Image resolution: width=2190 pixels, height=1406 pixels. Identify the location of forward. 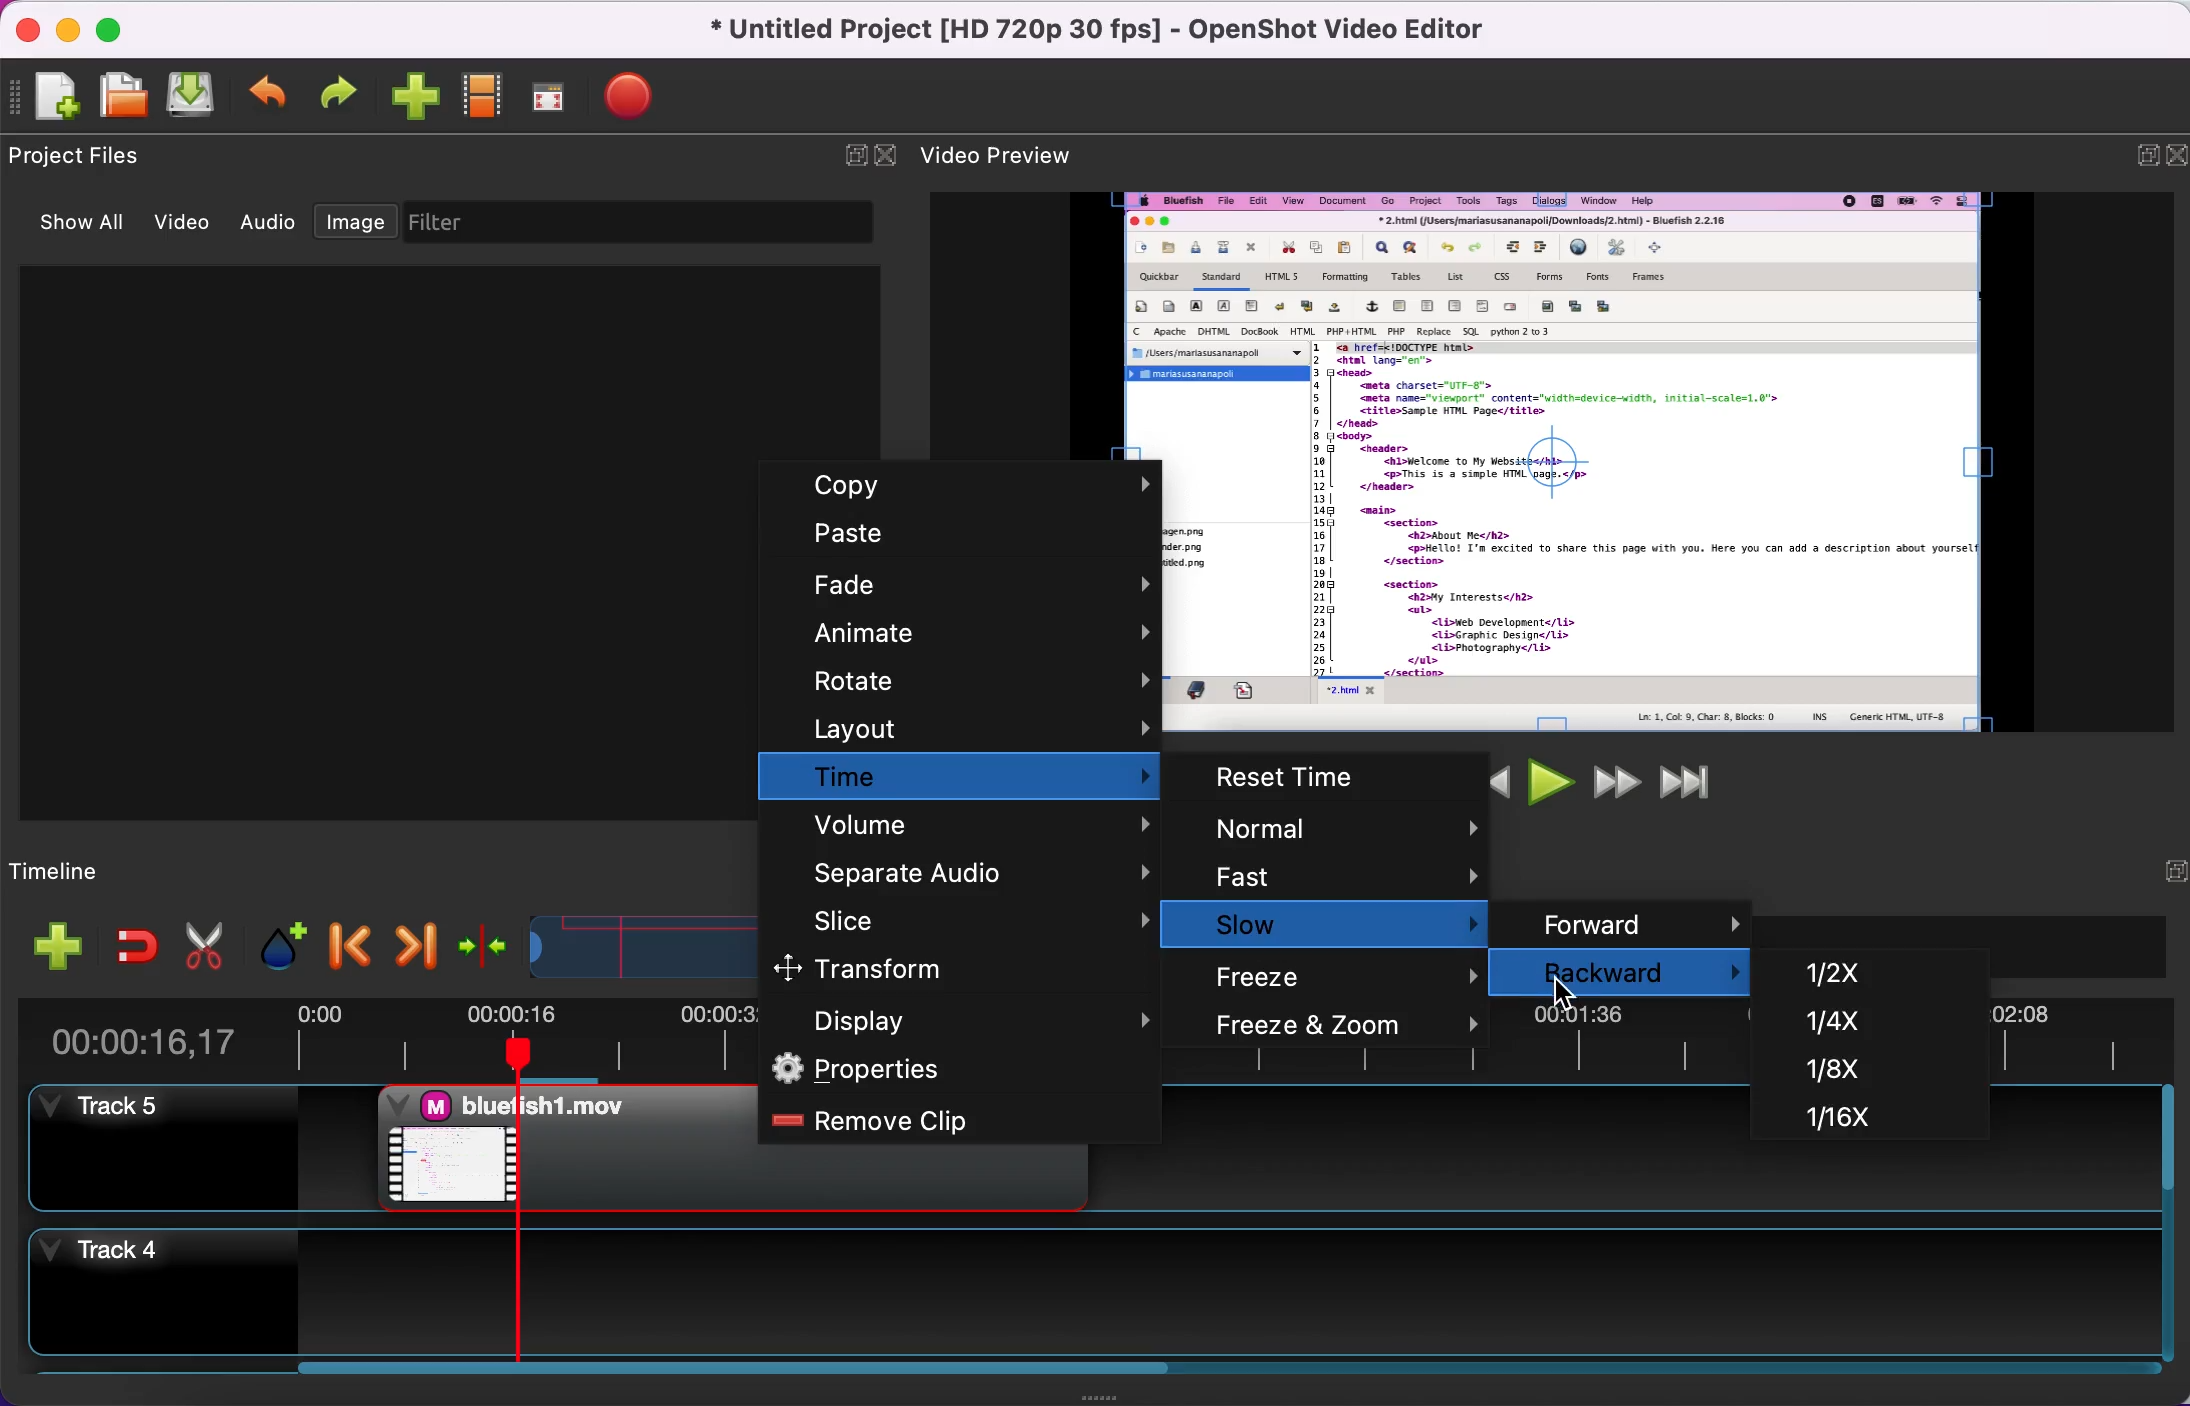
(1637, 920).